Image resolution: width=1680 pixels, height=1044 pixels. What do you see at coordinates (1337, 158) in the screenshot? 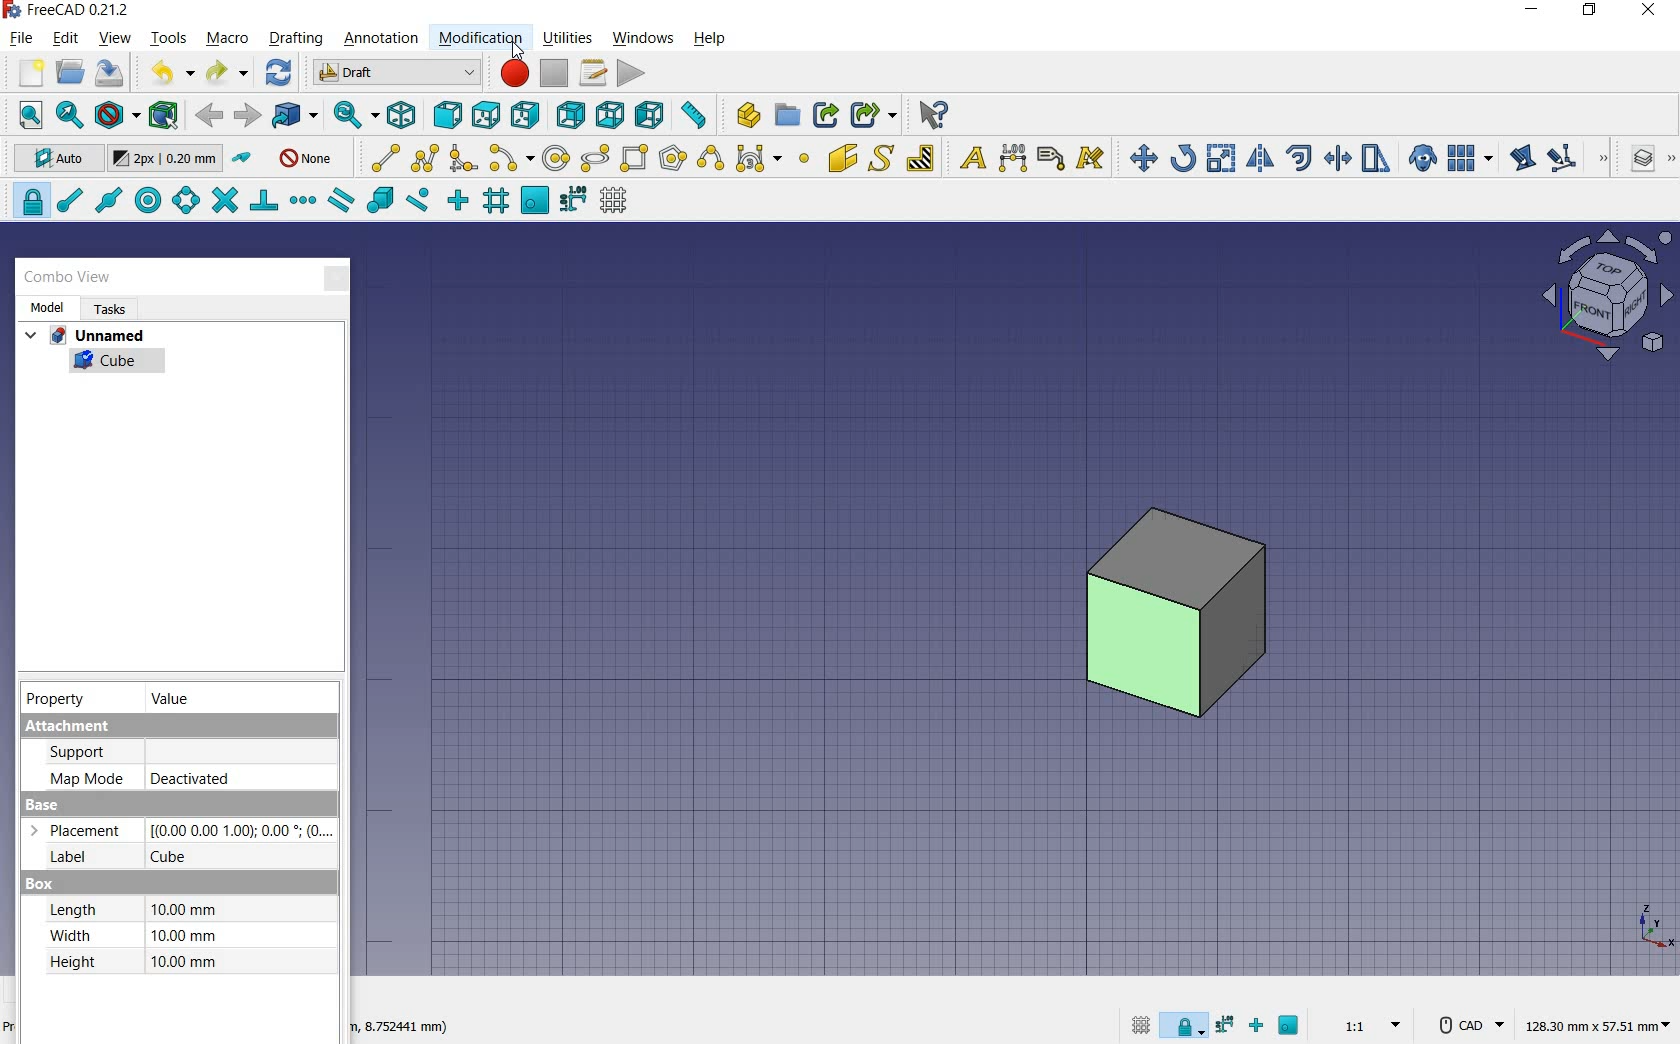
I see `trimex` at bounding box center [1337, 158].